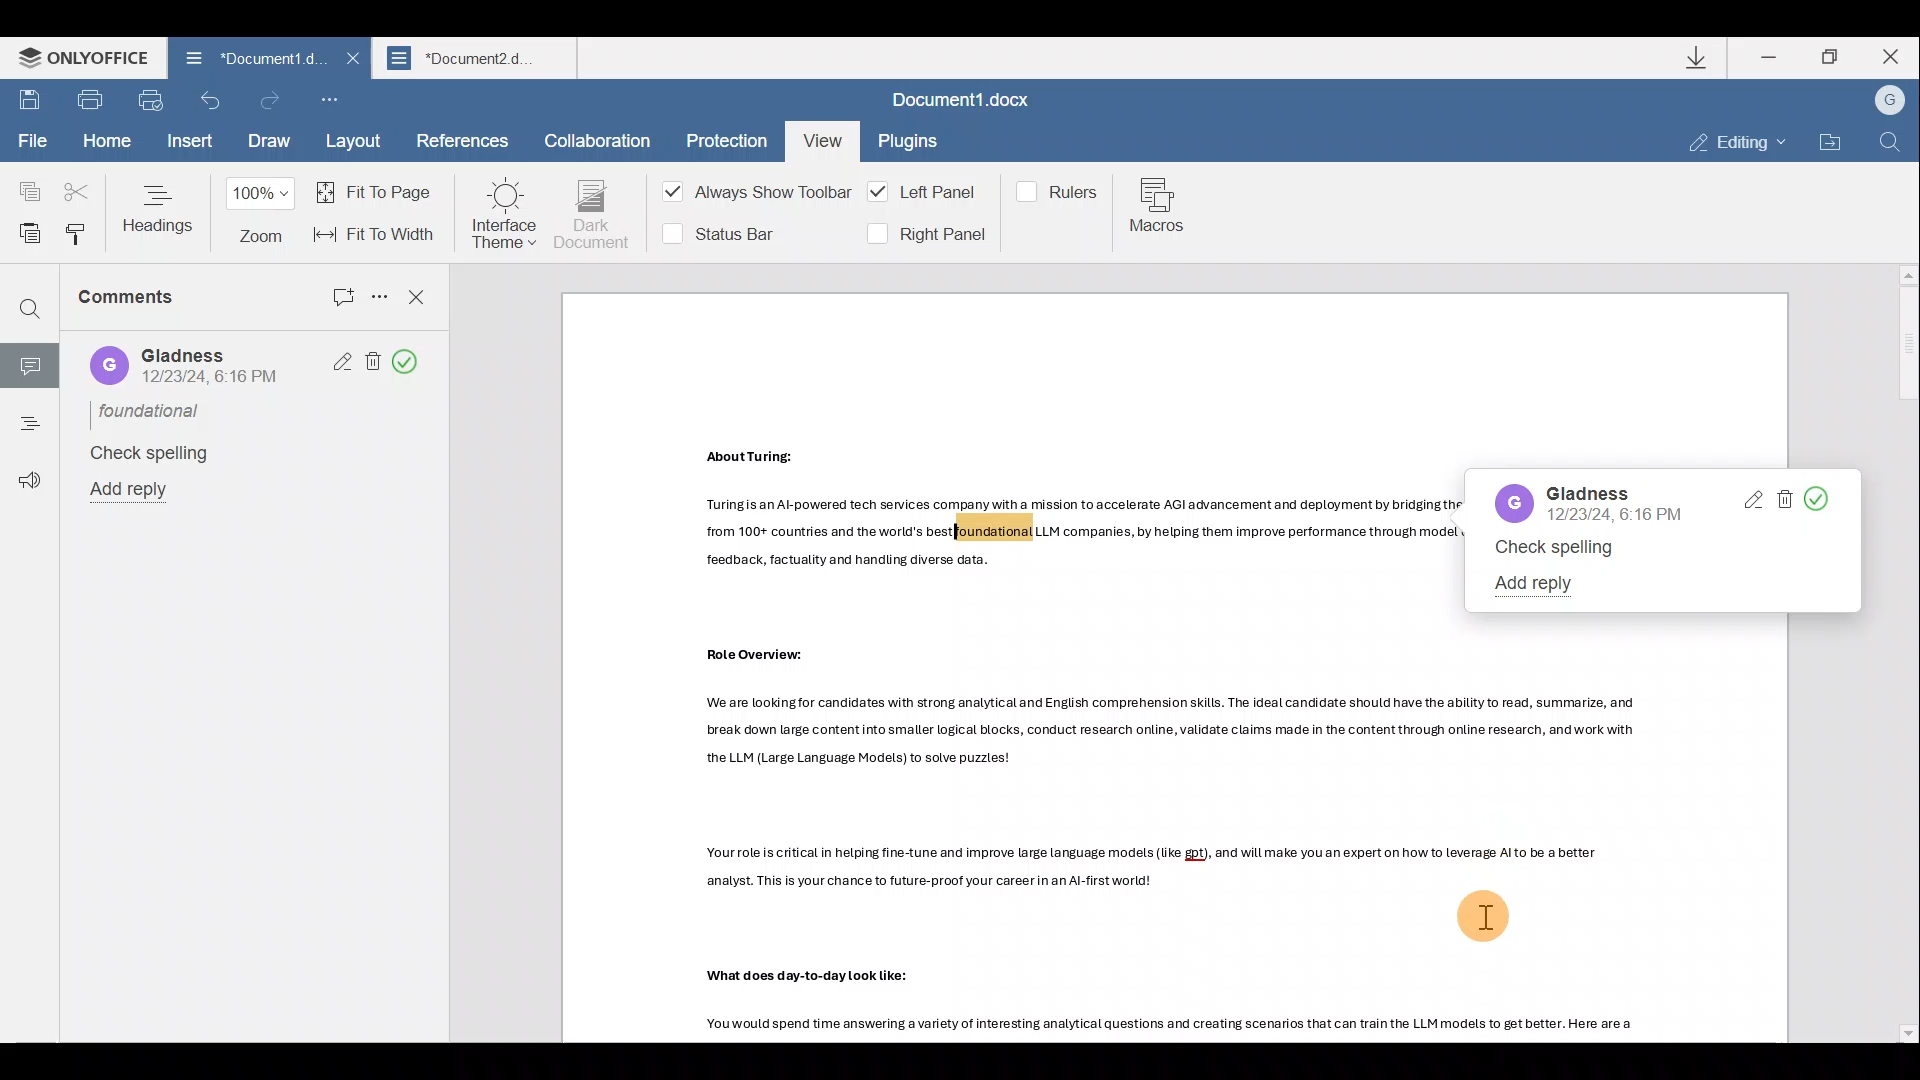 This screenshot has width=1920, height=1080. Describe the element at coordinates (598, 138) in the screenshot. I see `Collaboration` at that location.